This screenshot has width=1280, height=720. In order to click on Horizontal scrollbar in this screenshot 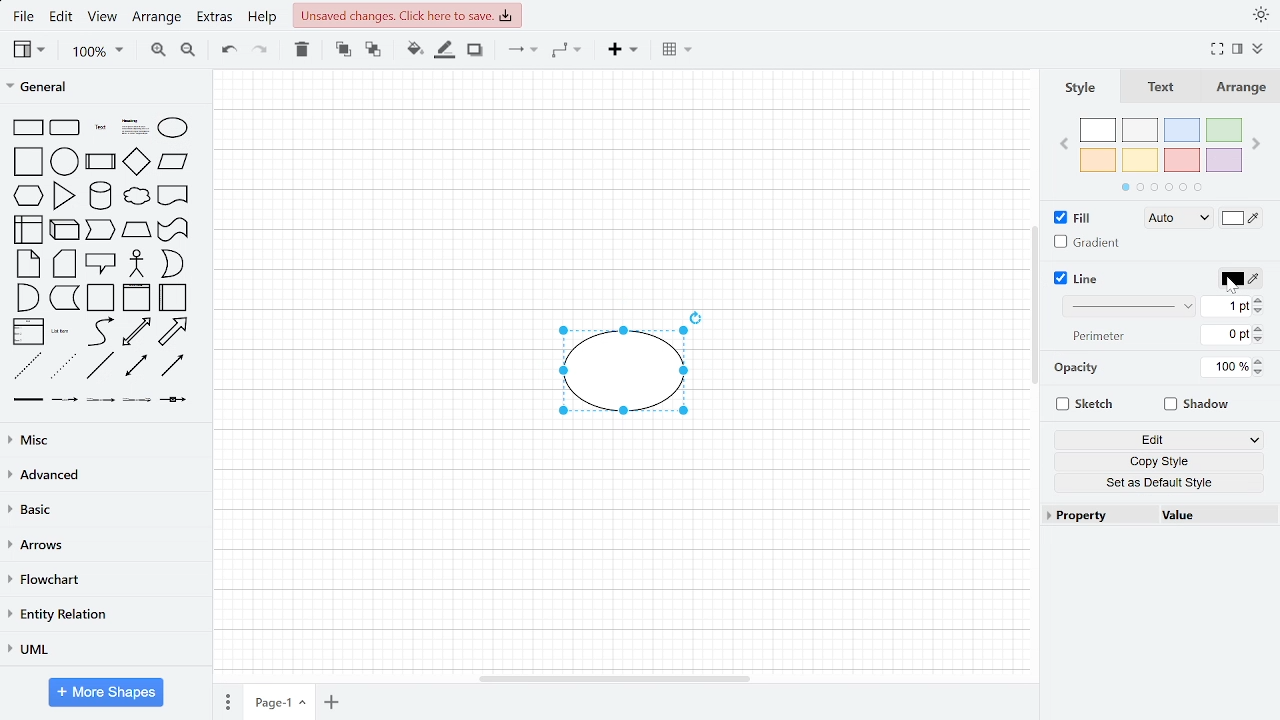, I will do `click(620, 681)`.